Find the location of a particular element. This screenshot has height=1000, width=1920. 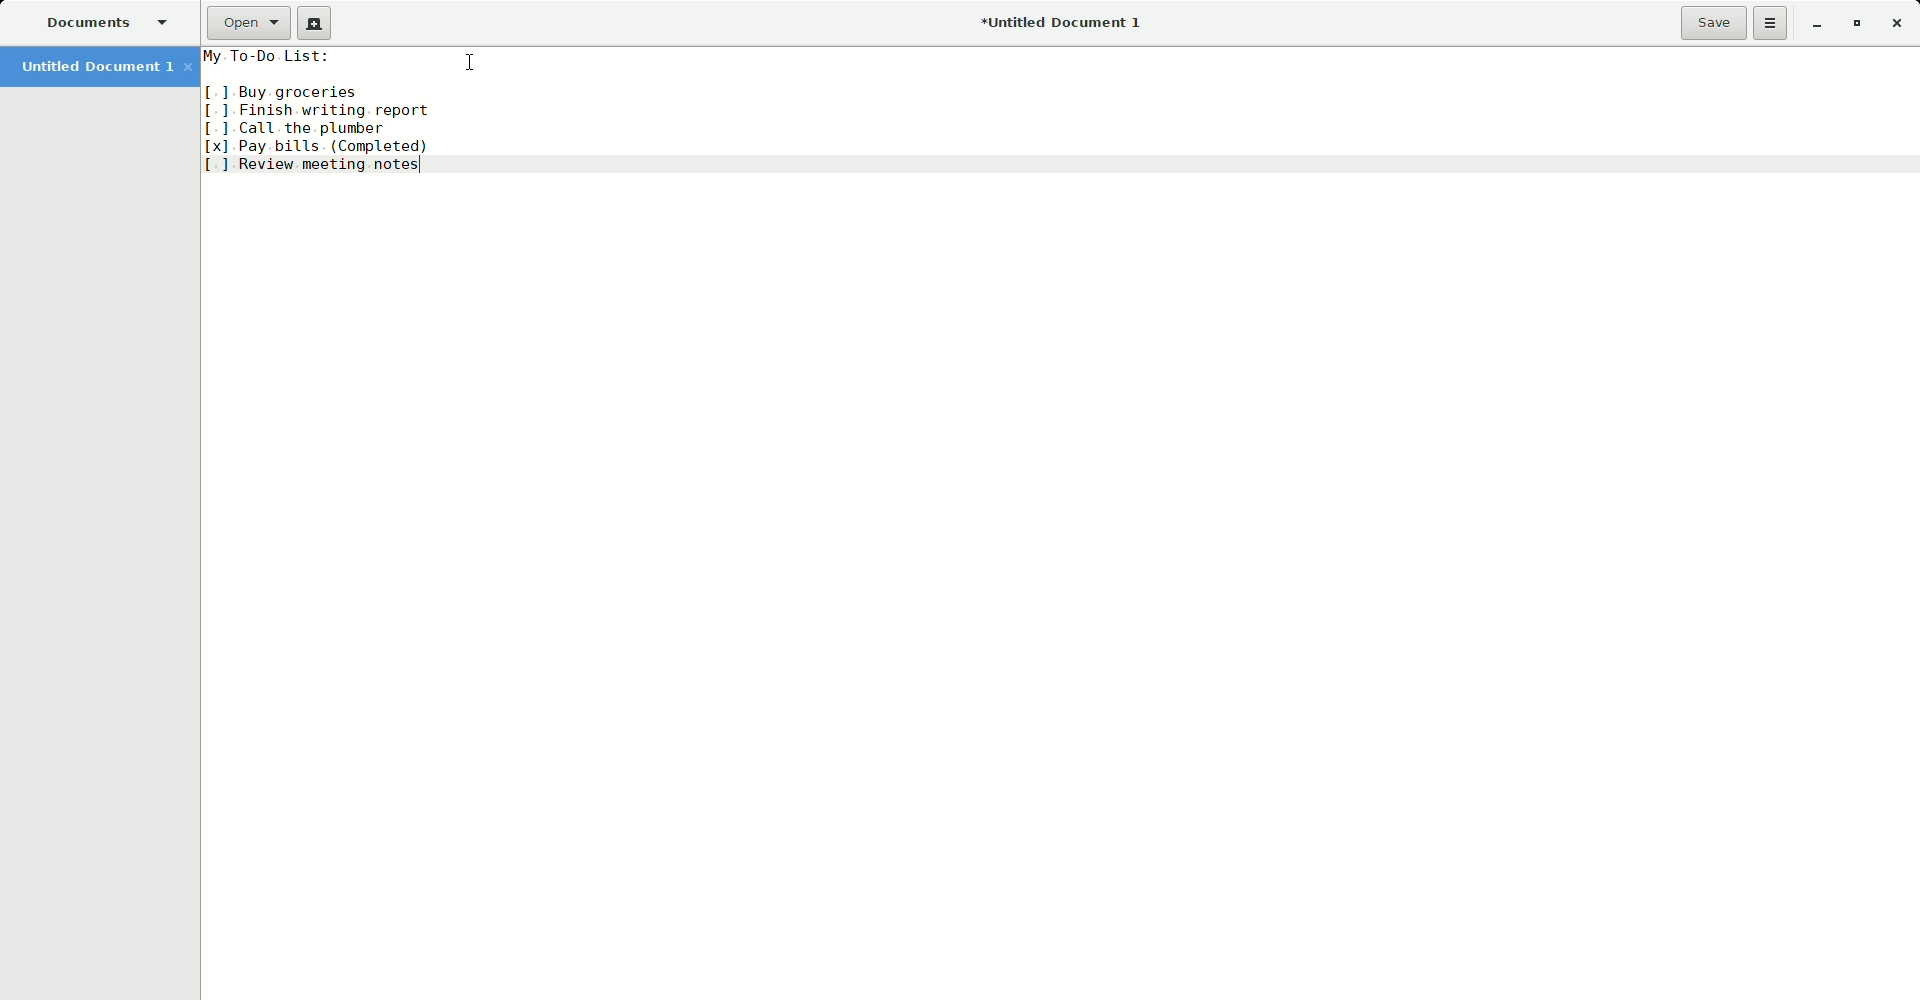

Cursor is located at coordinates (466, 60).